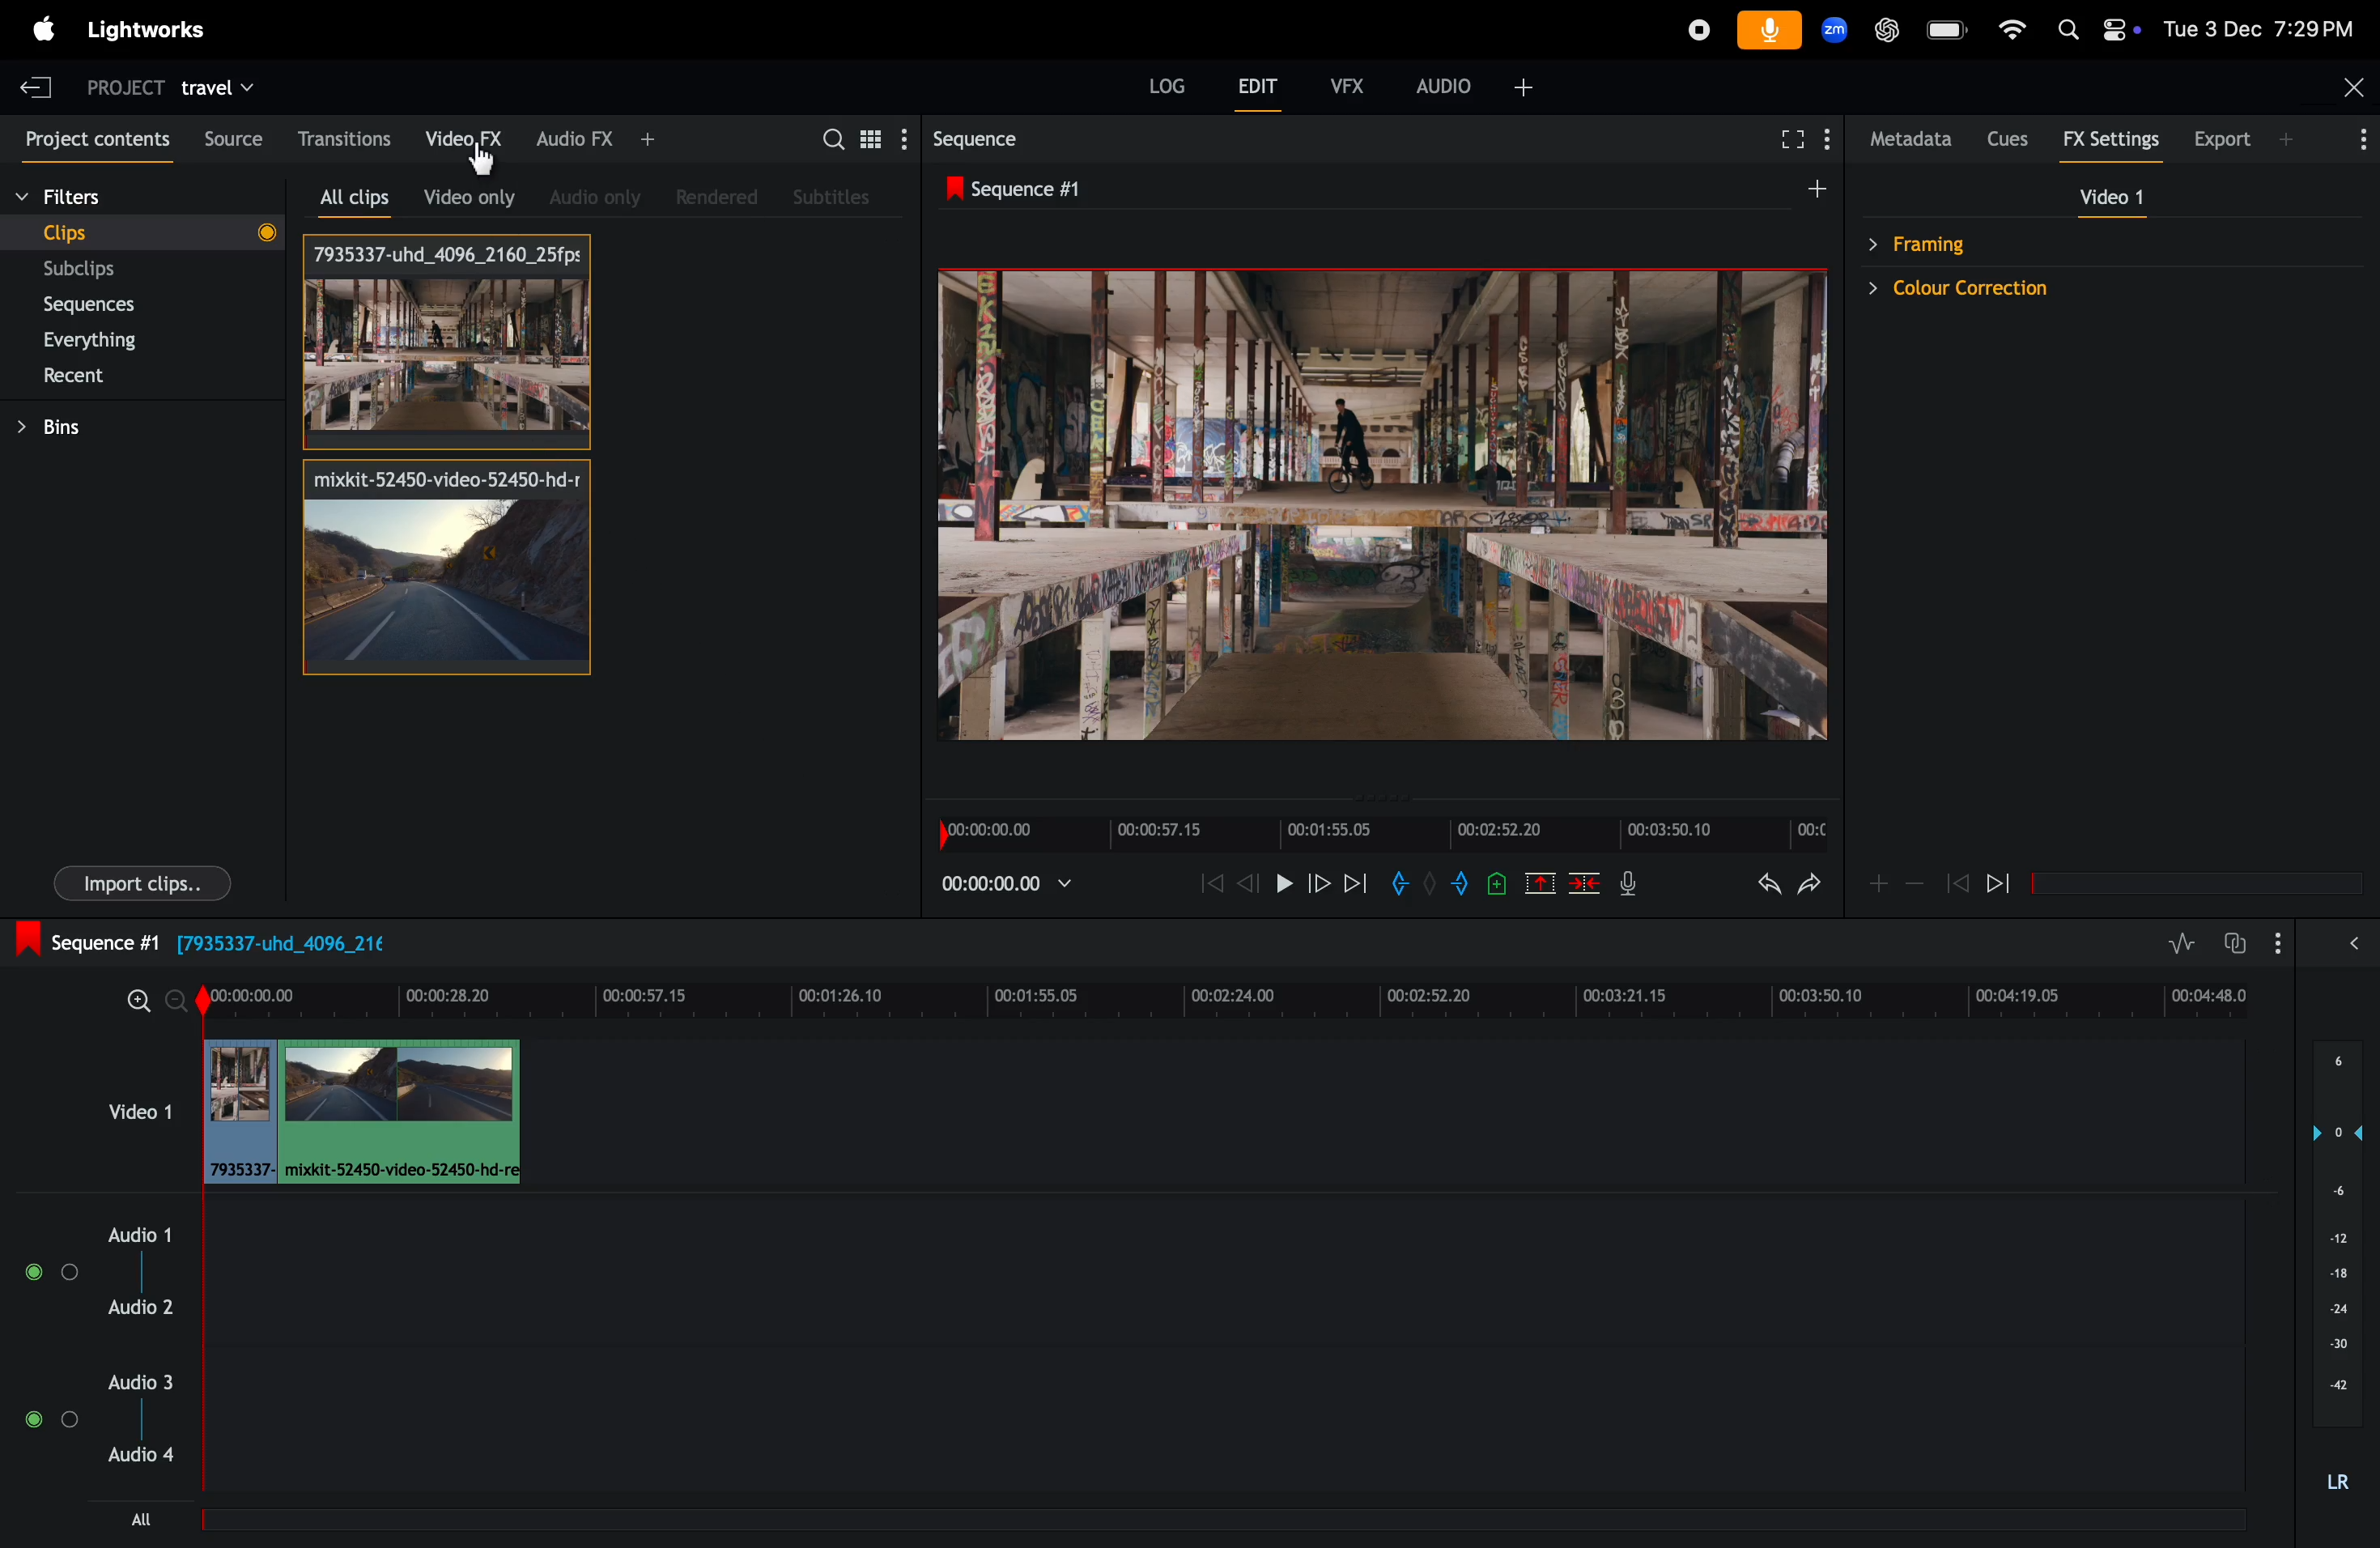 This screenshot has width=2380, height=1548. Describe the element at coordinates (87, 195) in the screenshot. I see `filters` at that location.